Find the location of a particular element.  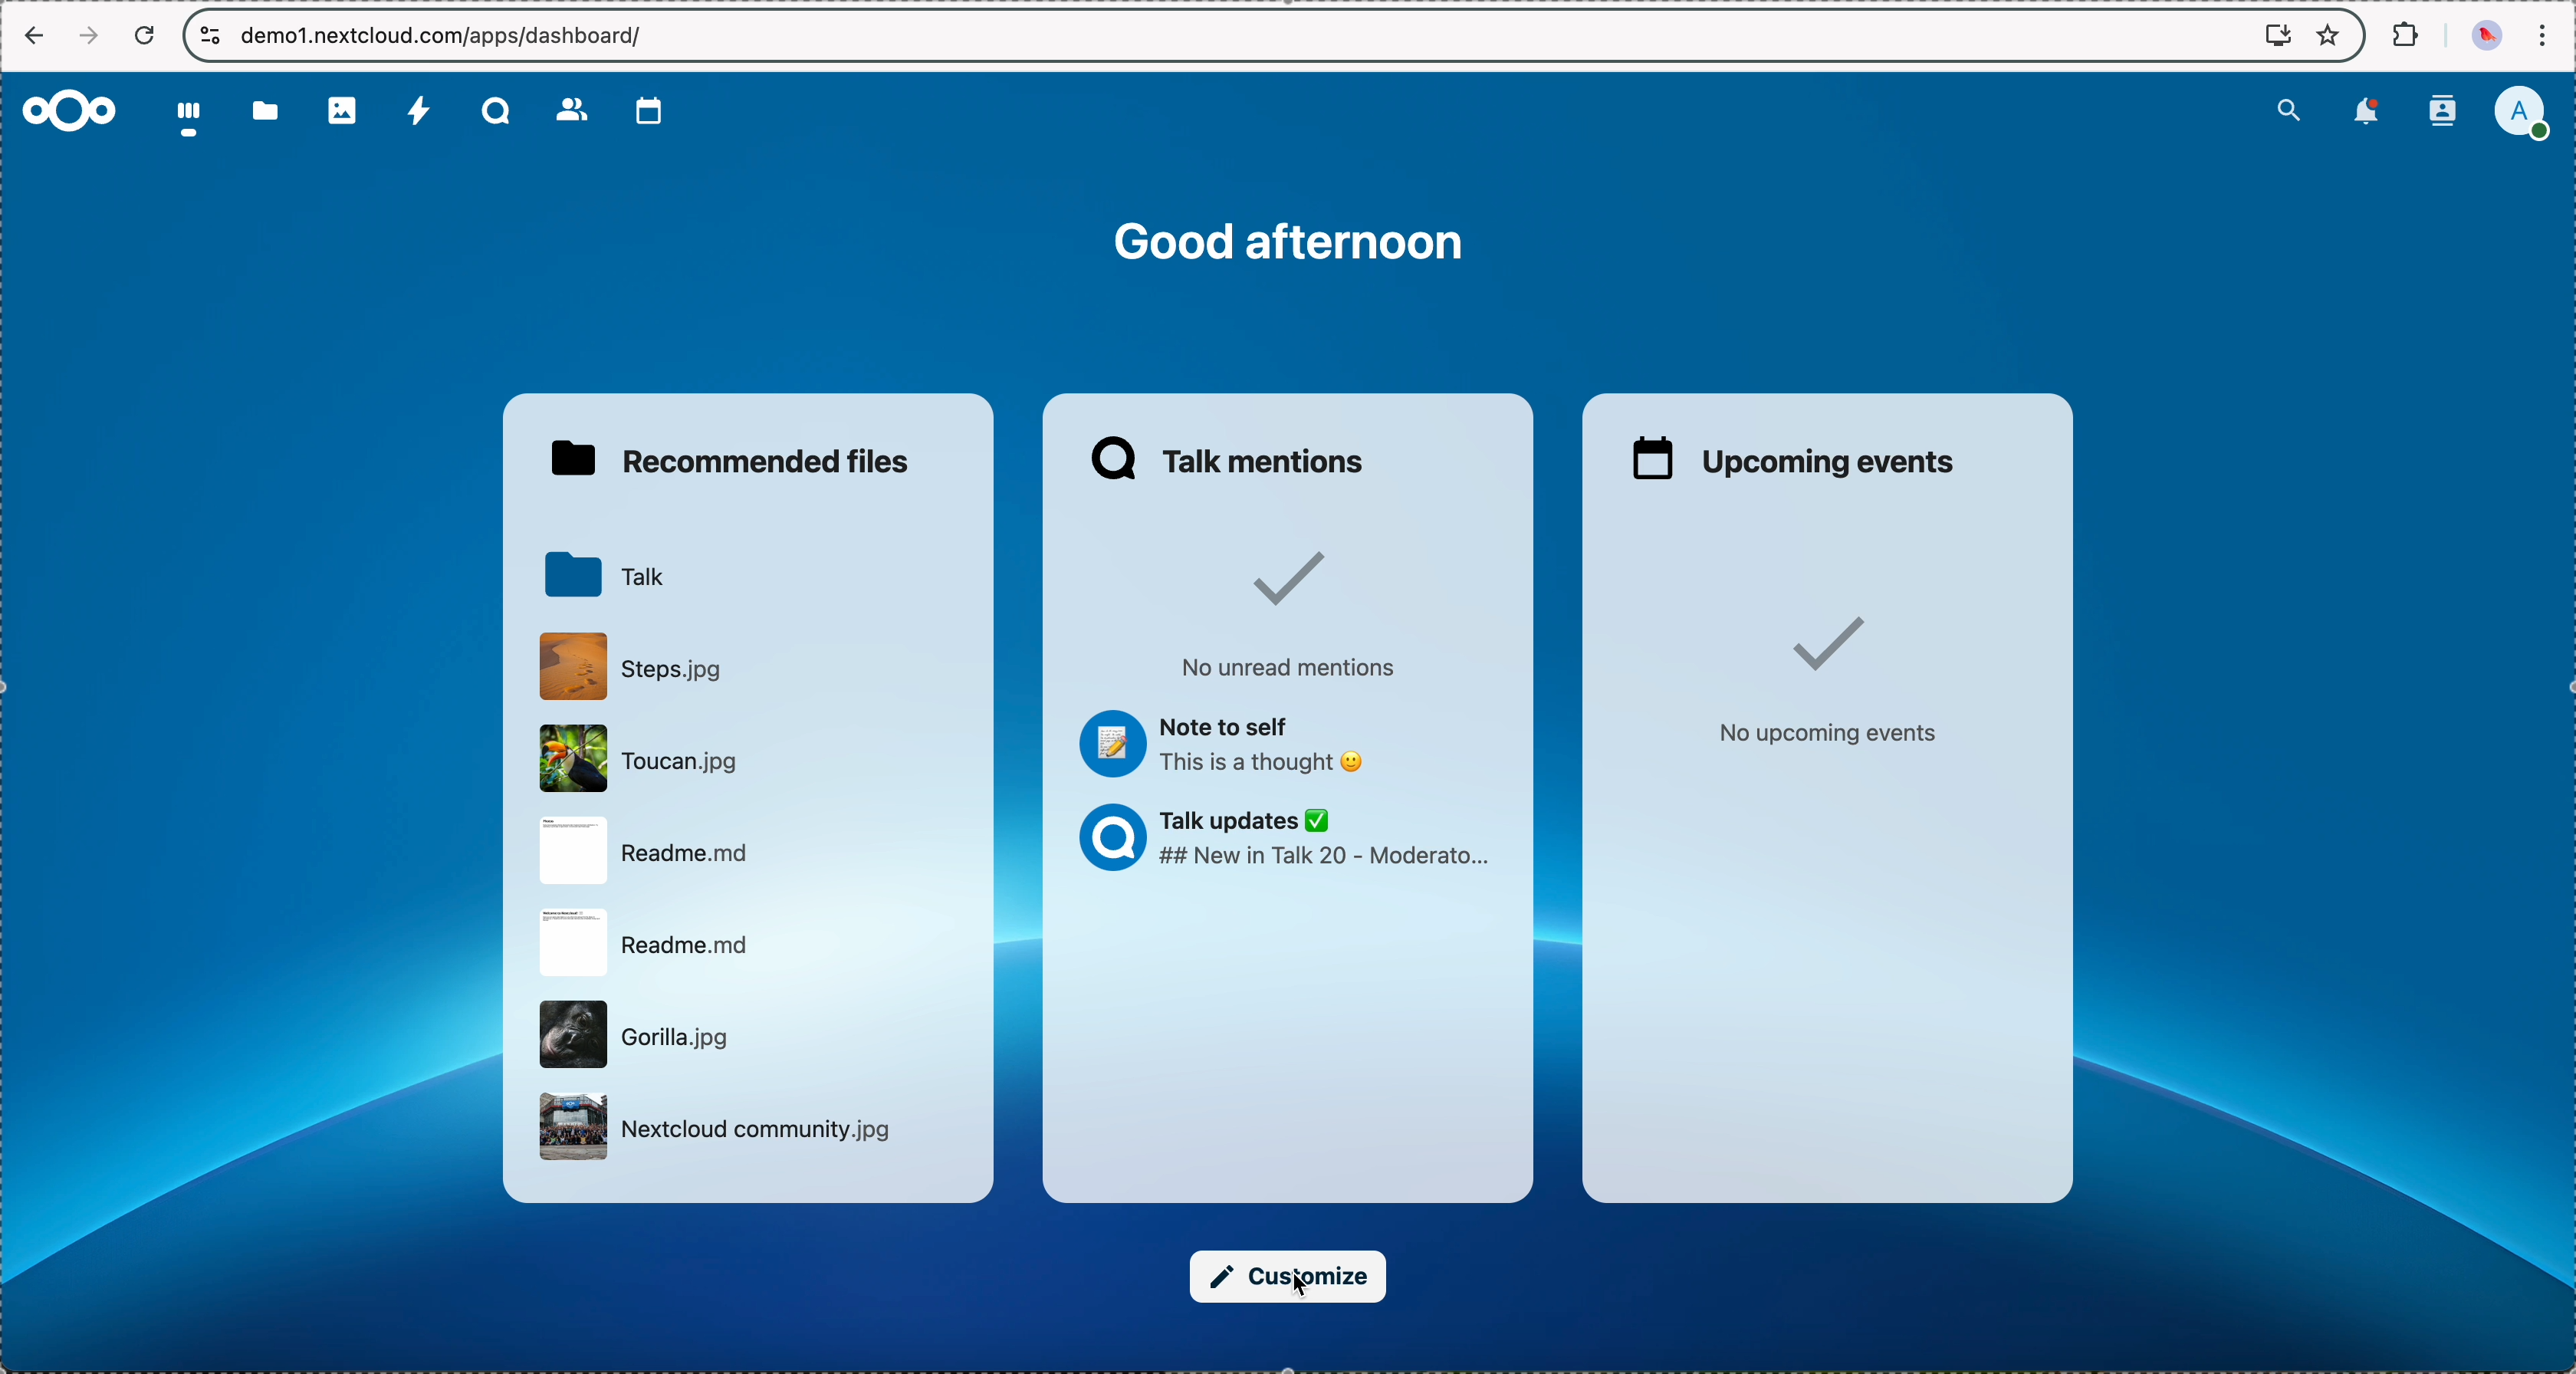

URL is located at coordinates (447, 35).